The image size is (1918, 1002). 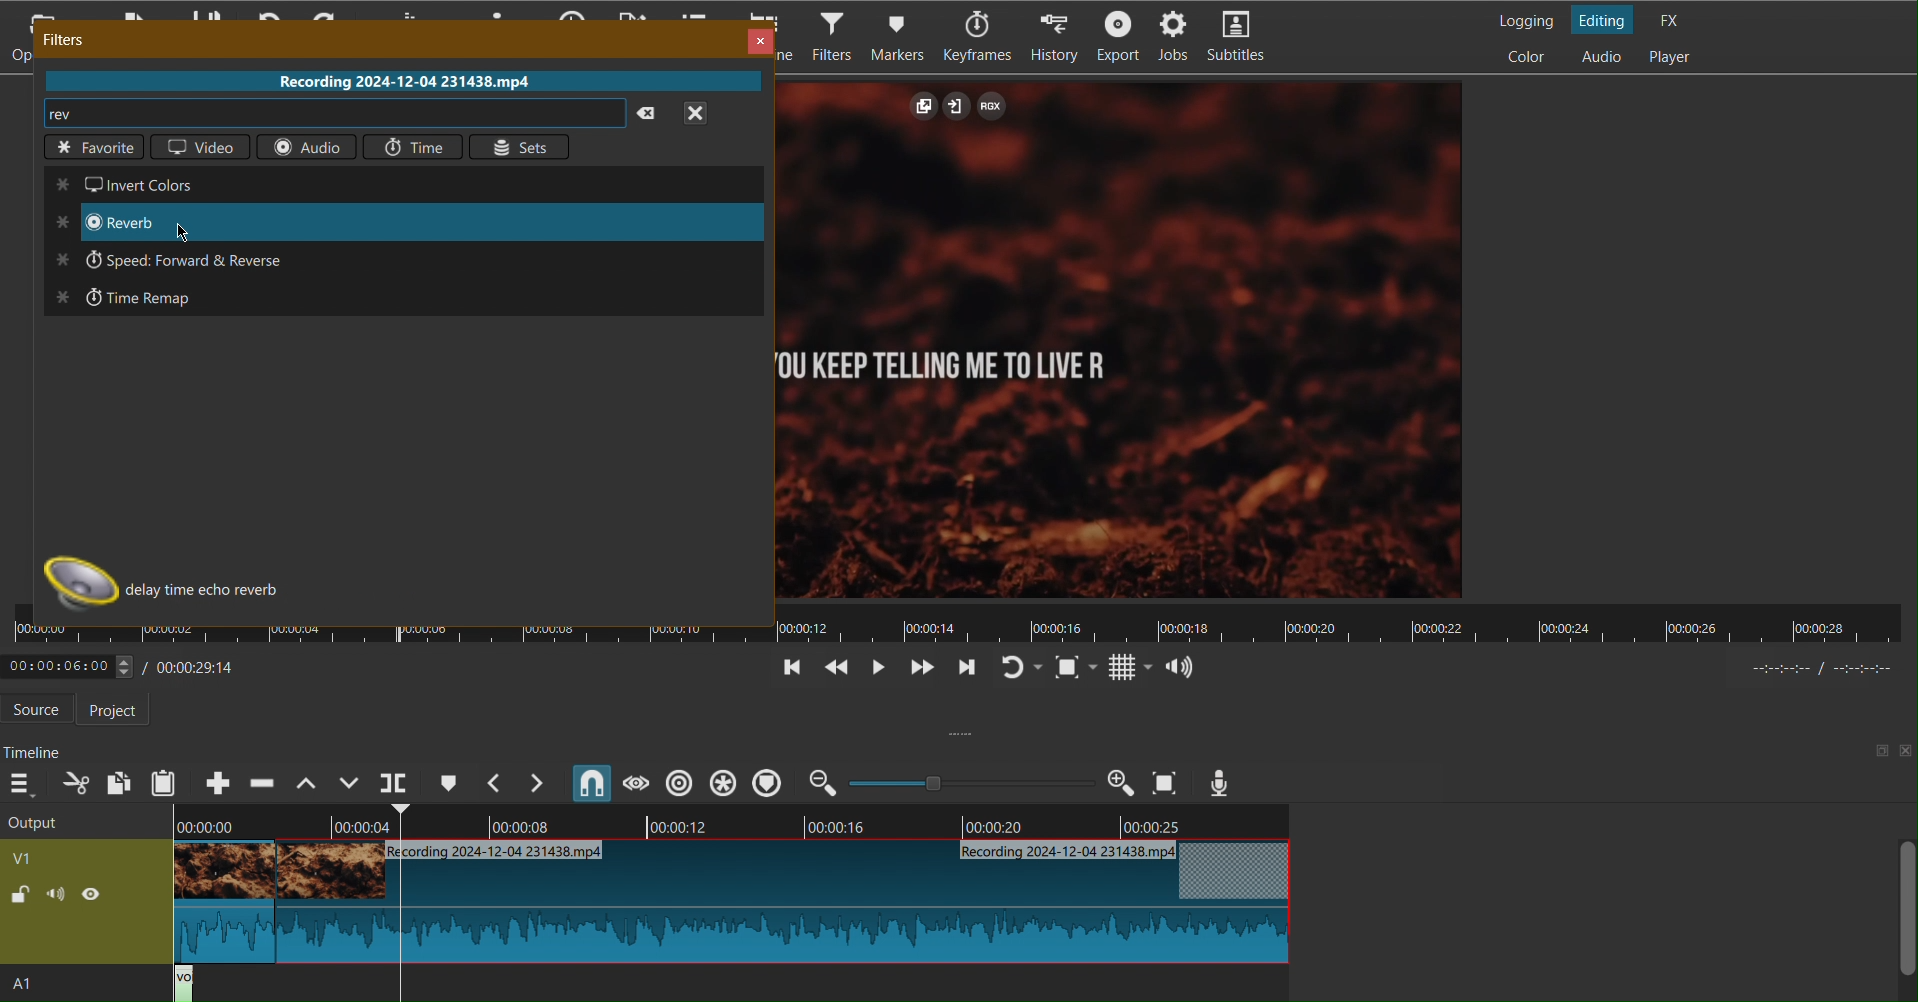 I want to click on Project, so click(x=120, y=710).